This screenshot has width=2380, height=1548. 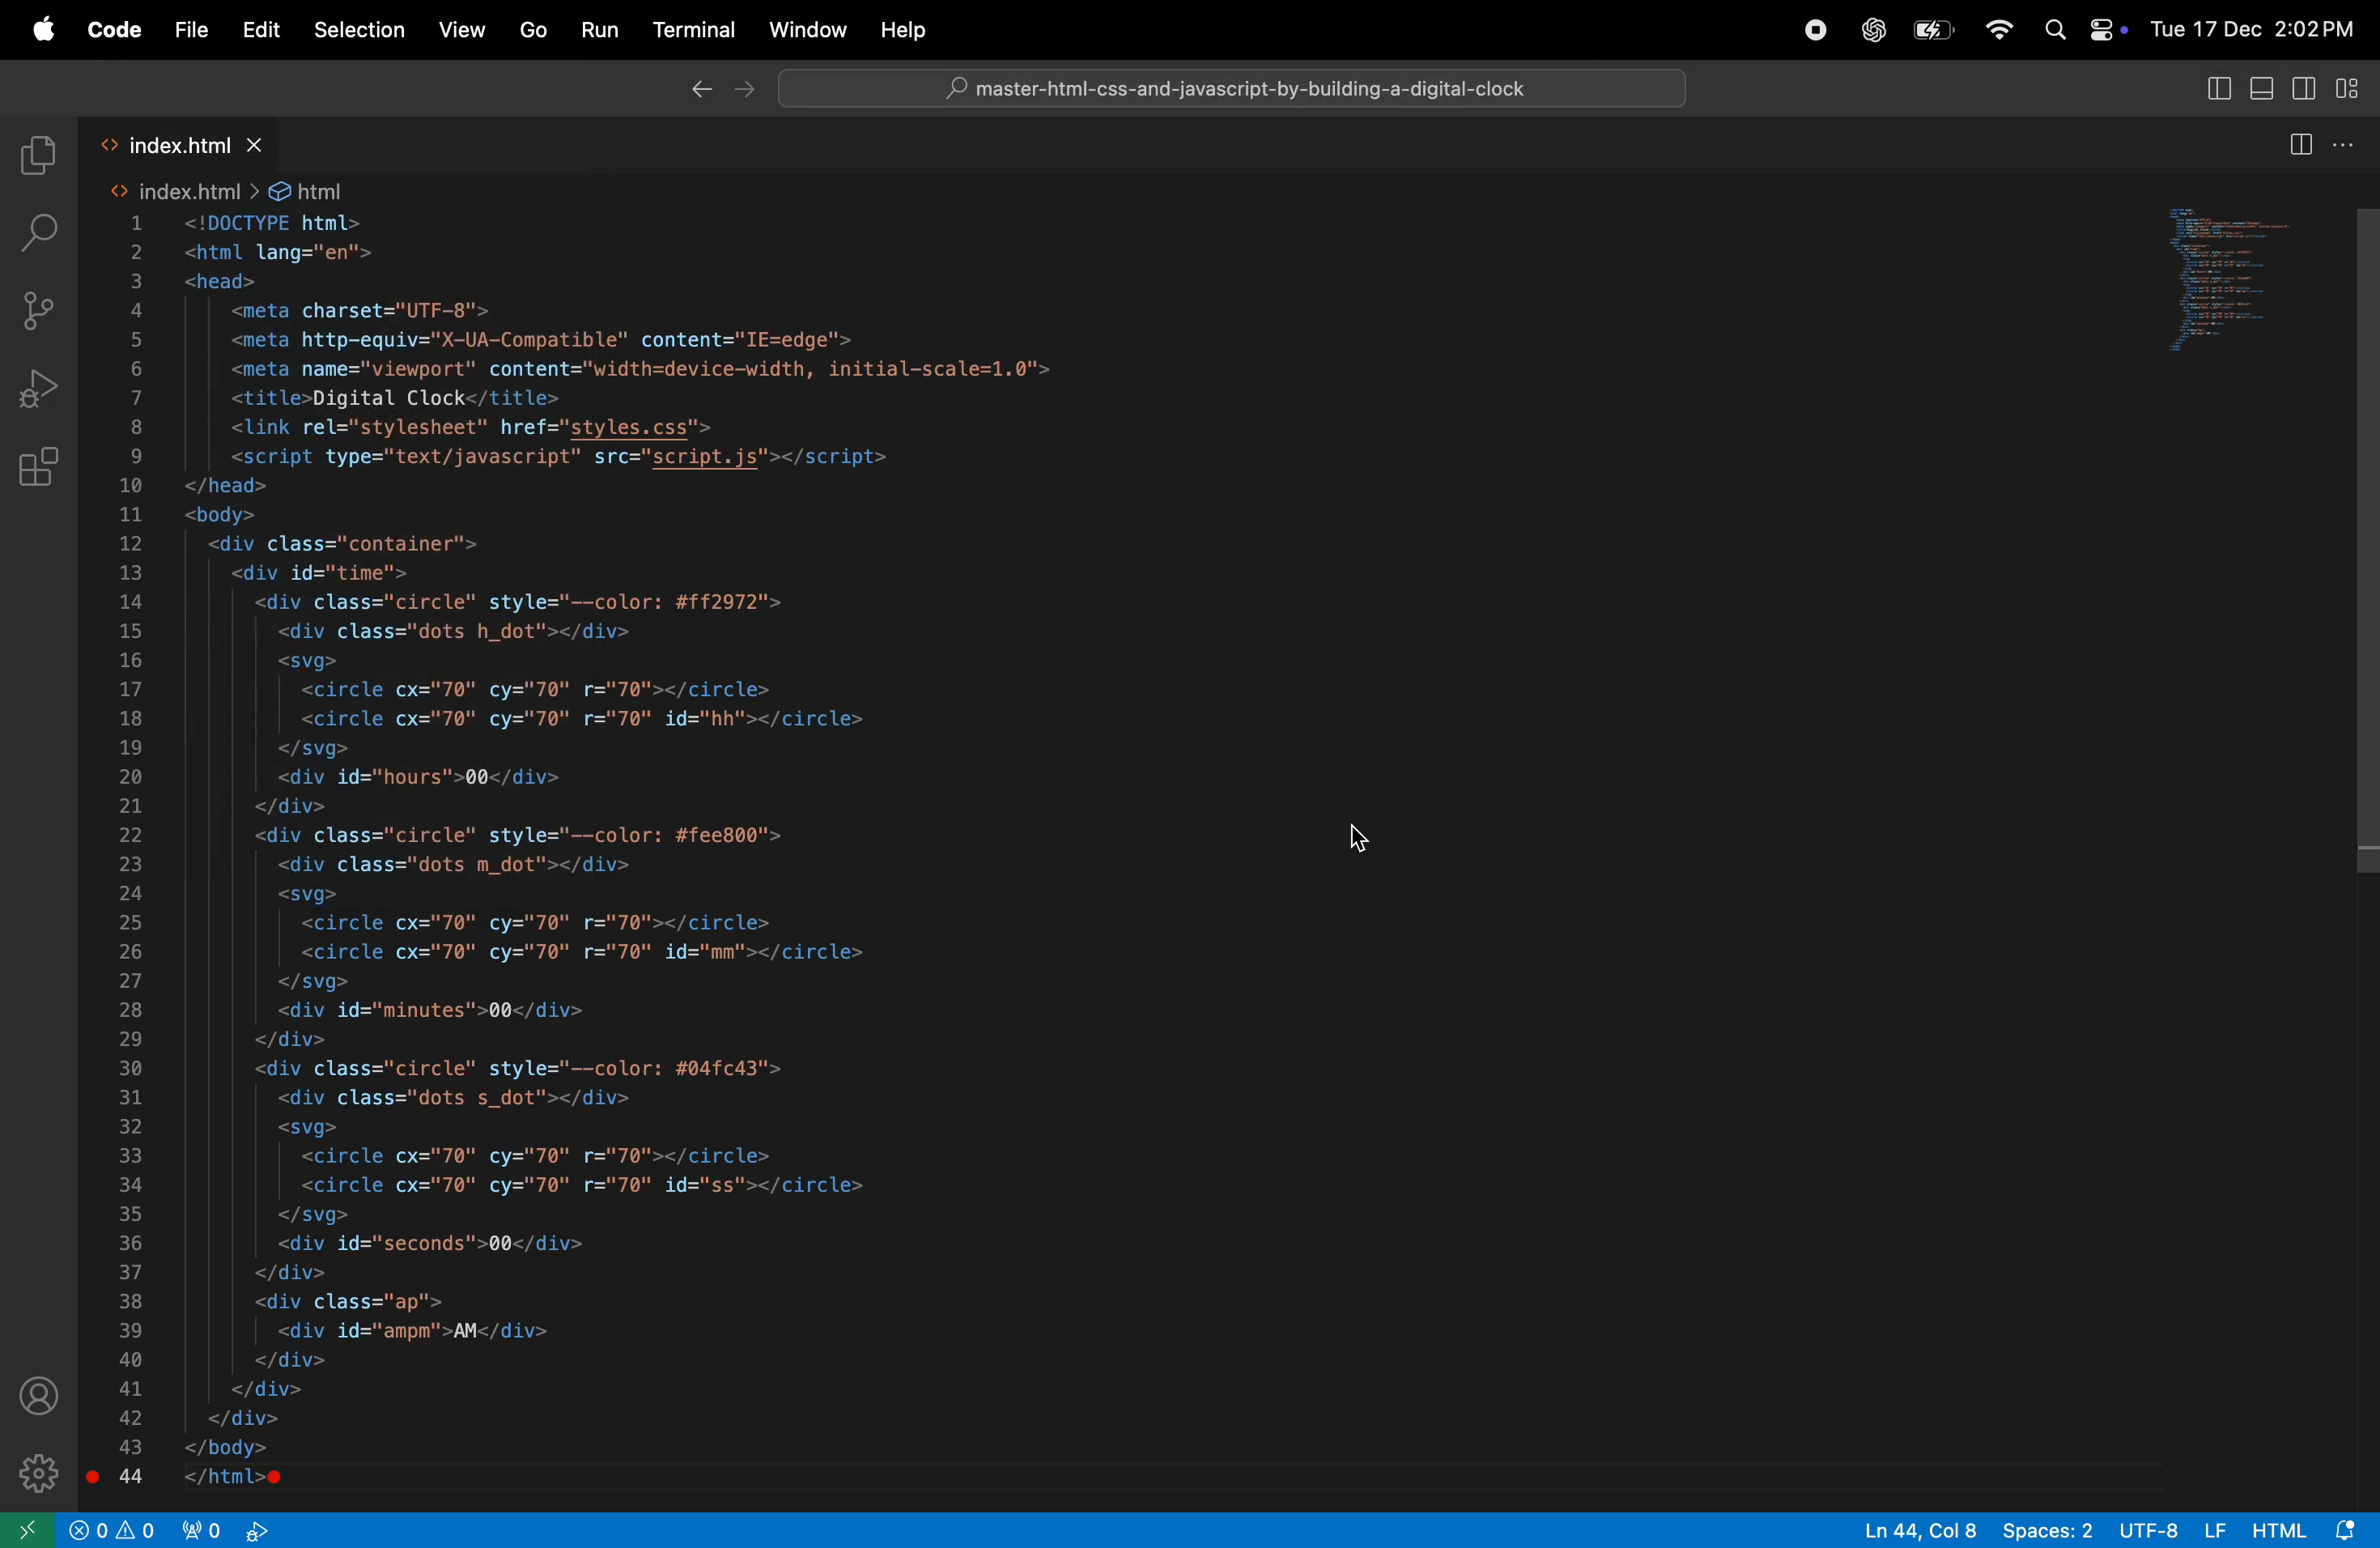 What do you see at coordinates (39, 474) in the screenshot?
I see `extensions` at bounding box center [39, 474].